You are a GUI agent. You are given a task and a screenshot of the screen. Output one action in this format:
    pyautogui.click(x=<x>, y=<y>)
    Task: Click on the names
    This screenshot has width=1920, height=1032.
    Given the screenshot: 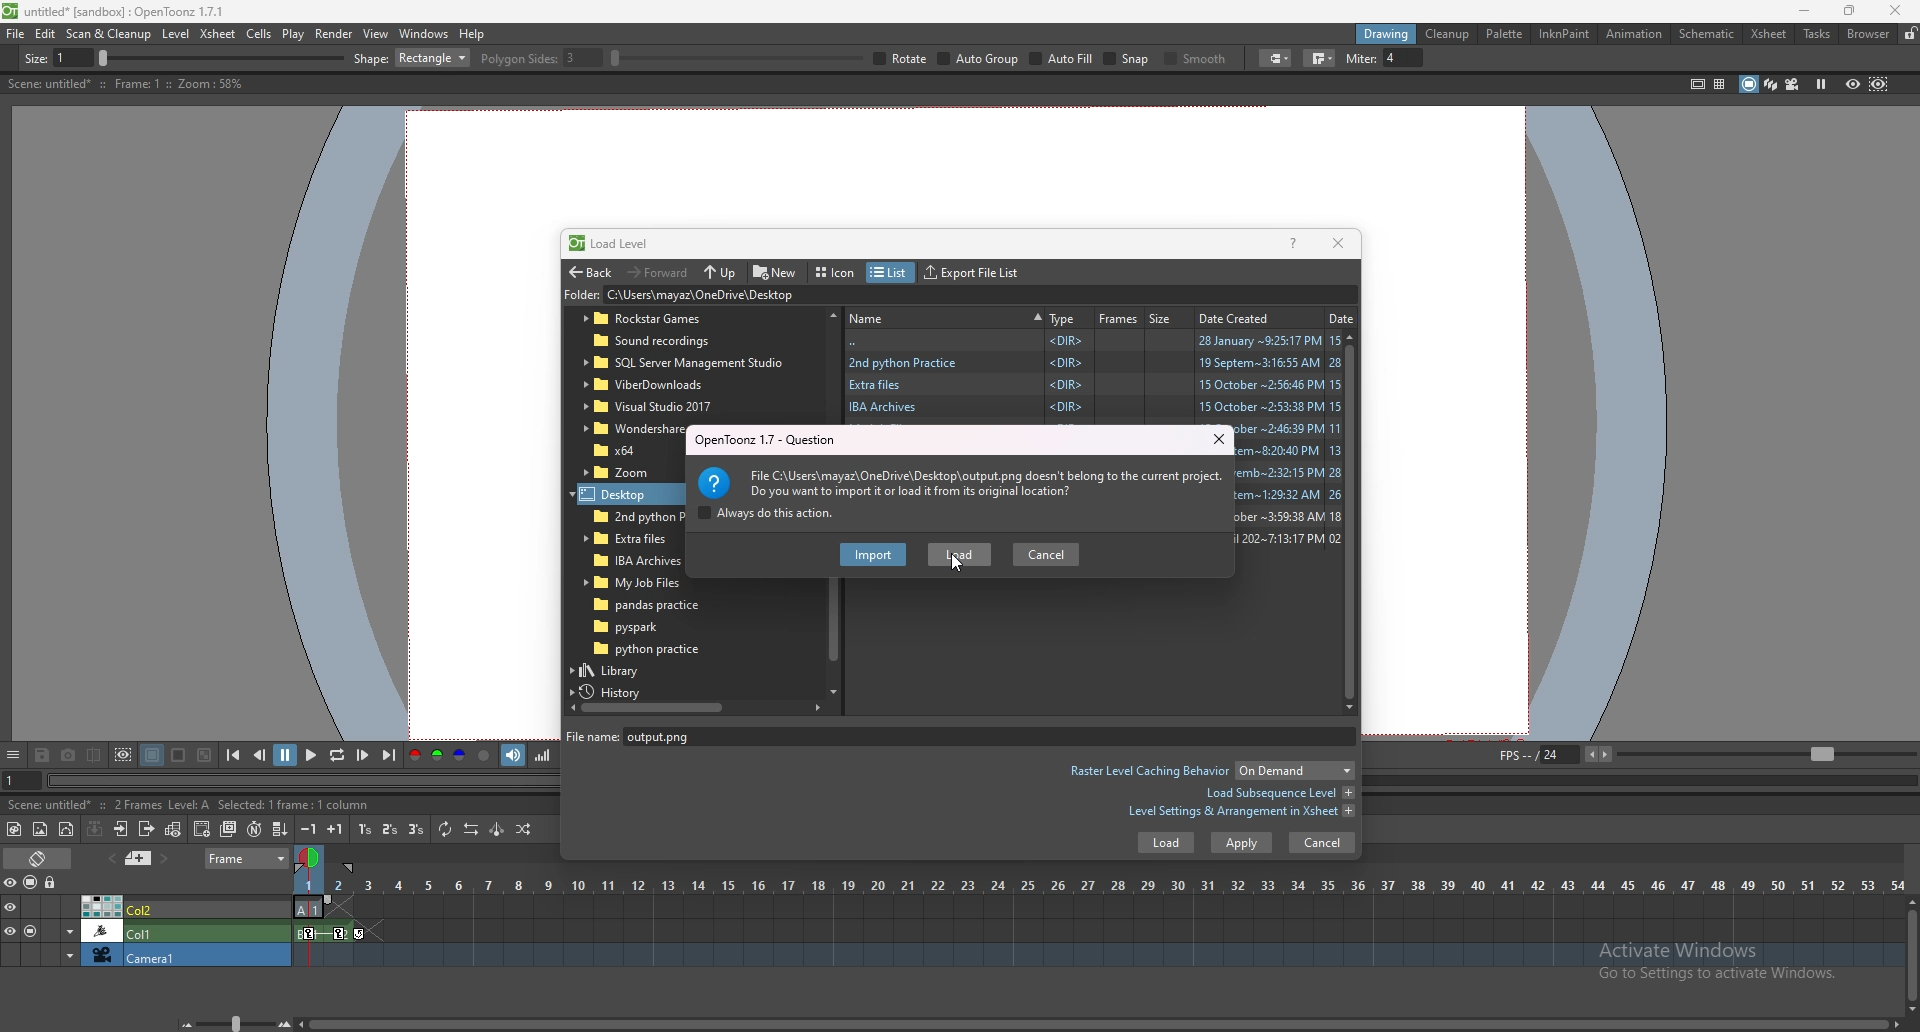 What is the action you would take?
    pyautogui.click(x=945, y=316)
    